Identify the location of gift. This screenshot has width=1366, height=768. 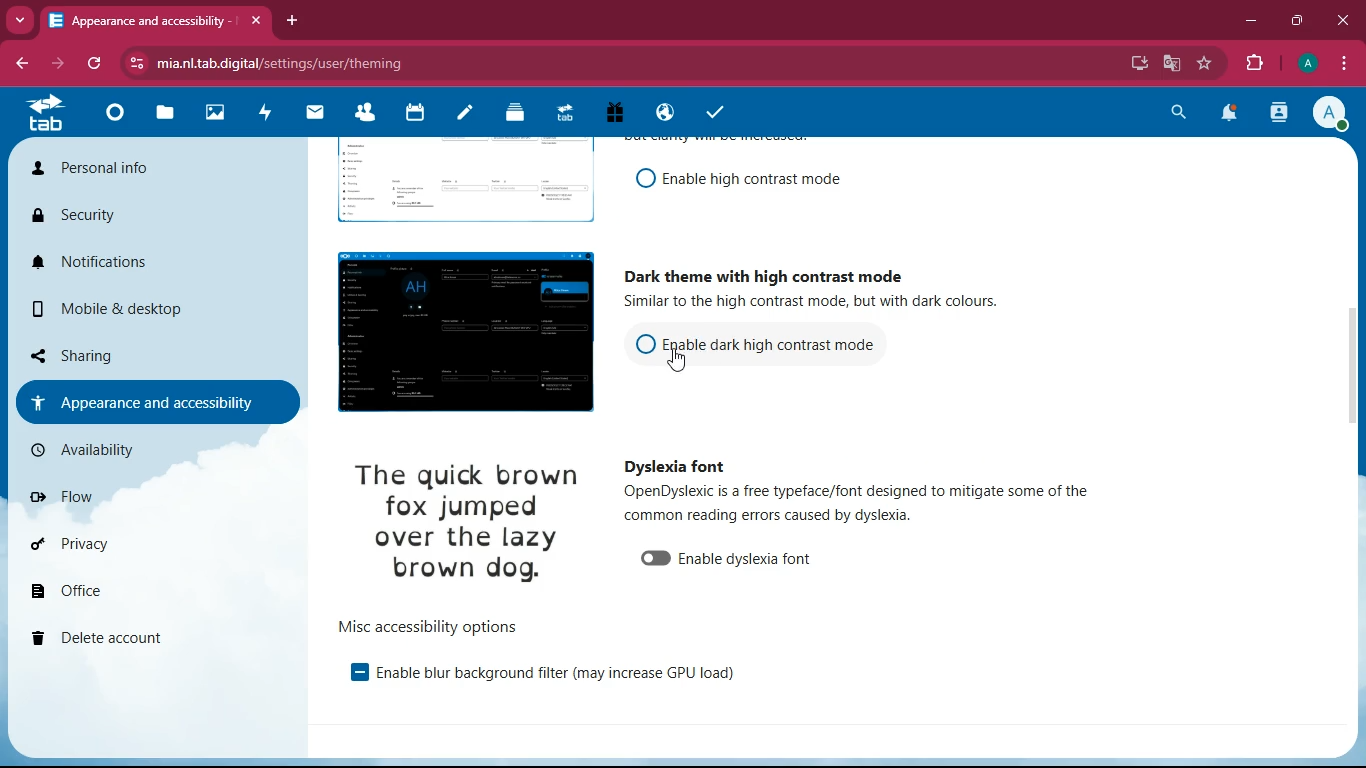
(623, 113).